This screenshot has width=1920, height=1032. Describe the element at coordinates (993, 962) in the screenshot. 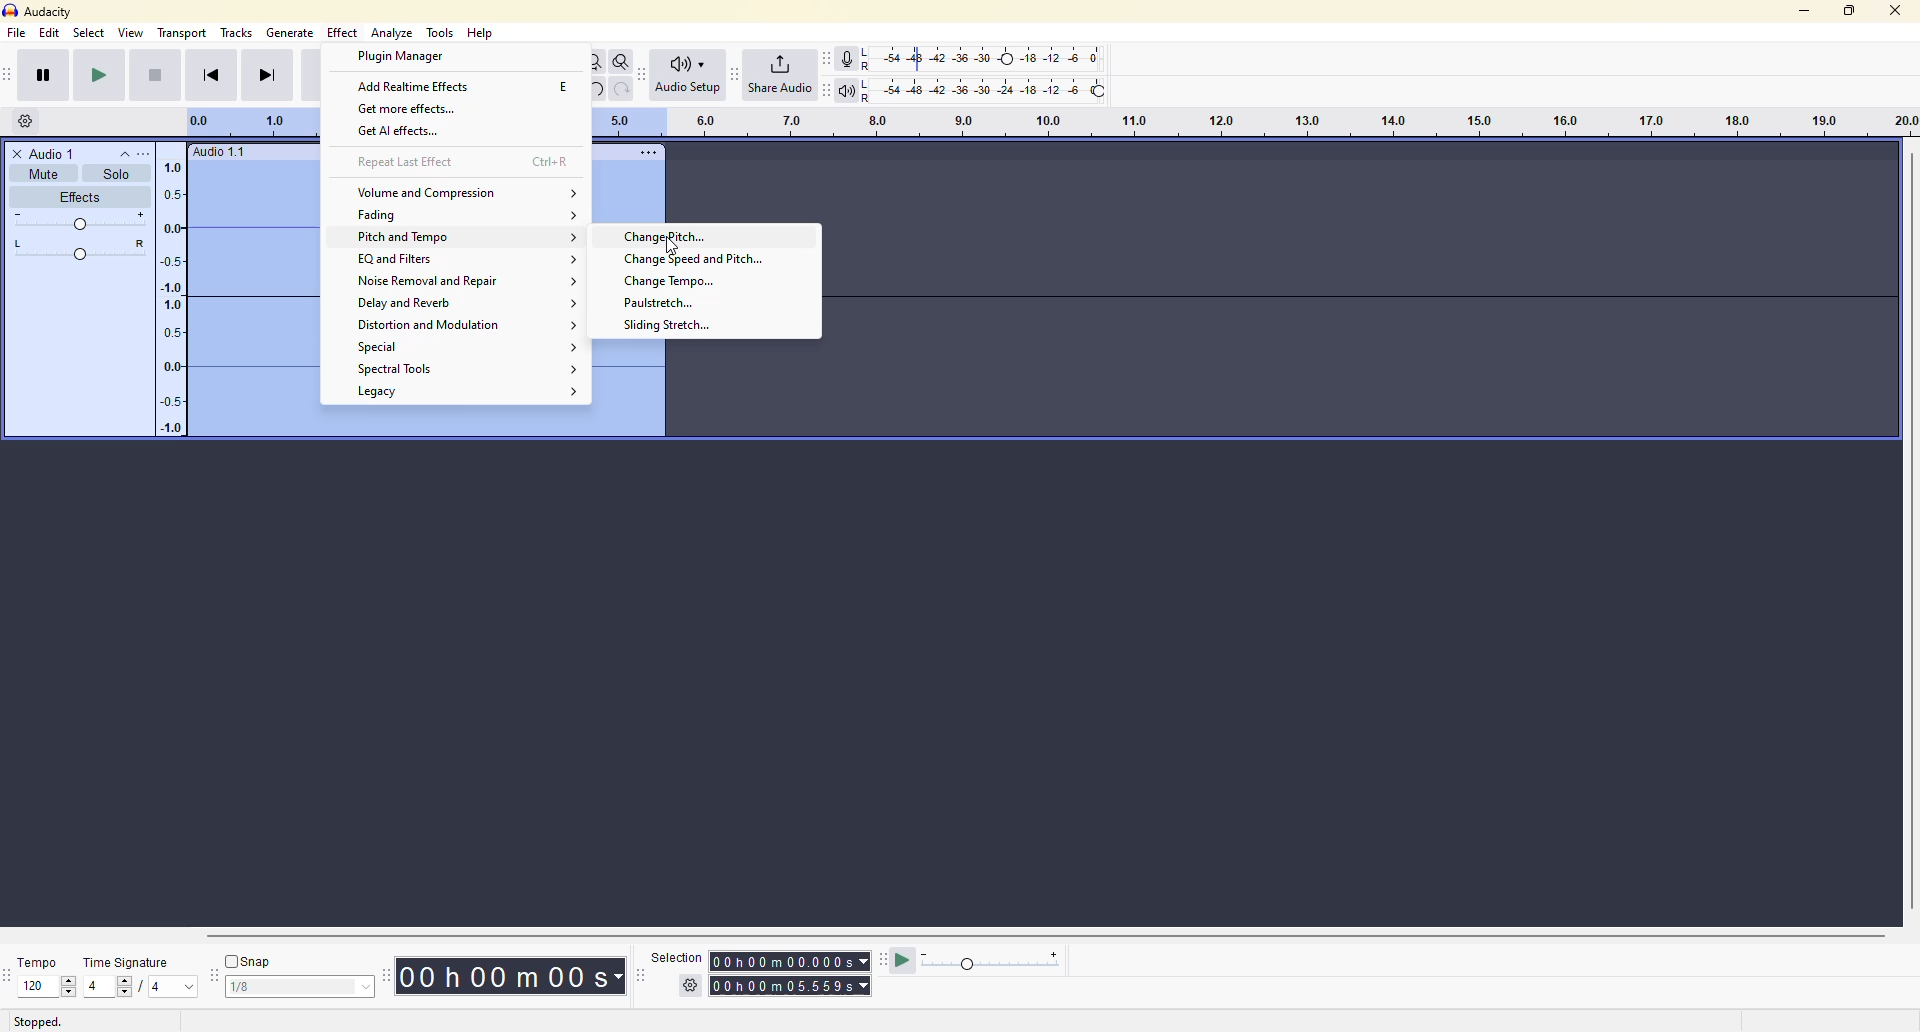

I see `play meter` at that location.